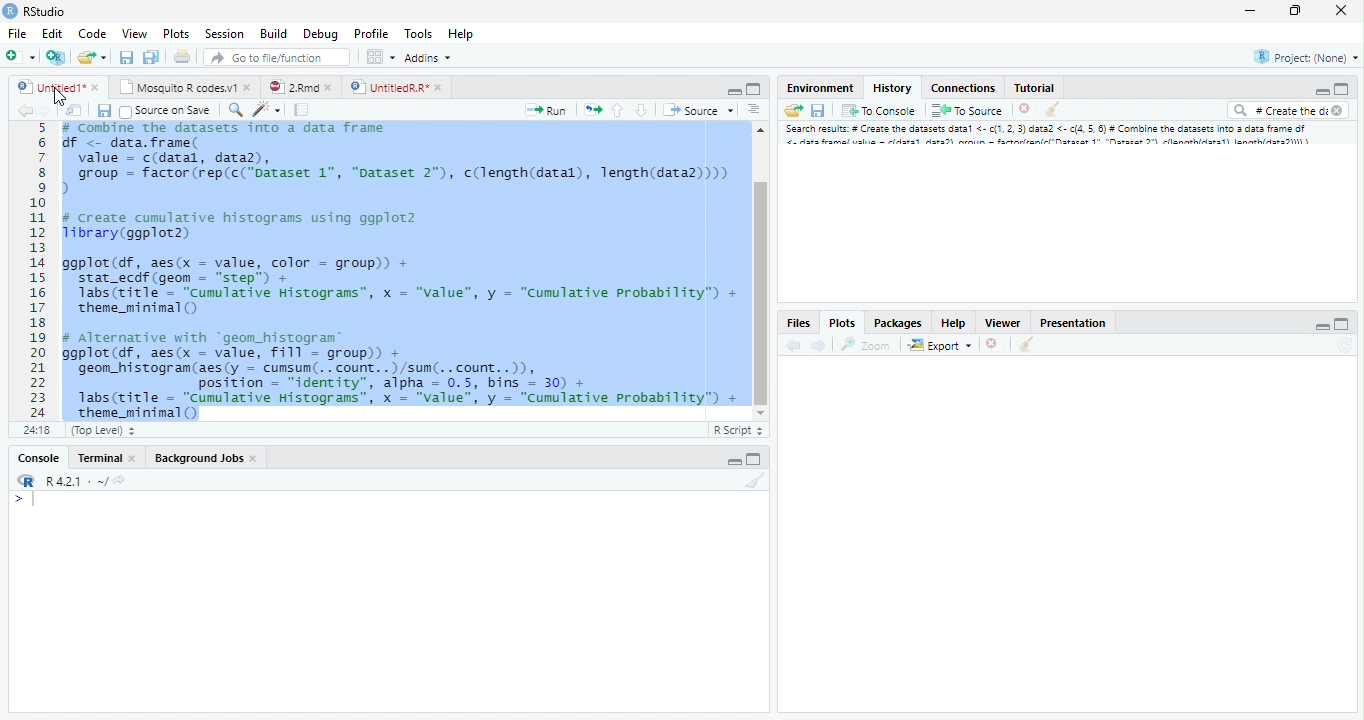 The height and width of the screenshot is (720, 1364). I want to click on Workspace pane, so click(381, 58).